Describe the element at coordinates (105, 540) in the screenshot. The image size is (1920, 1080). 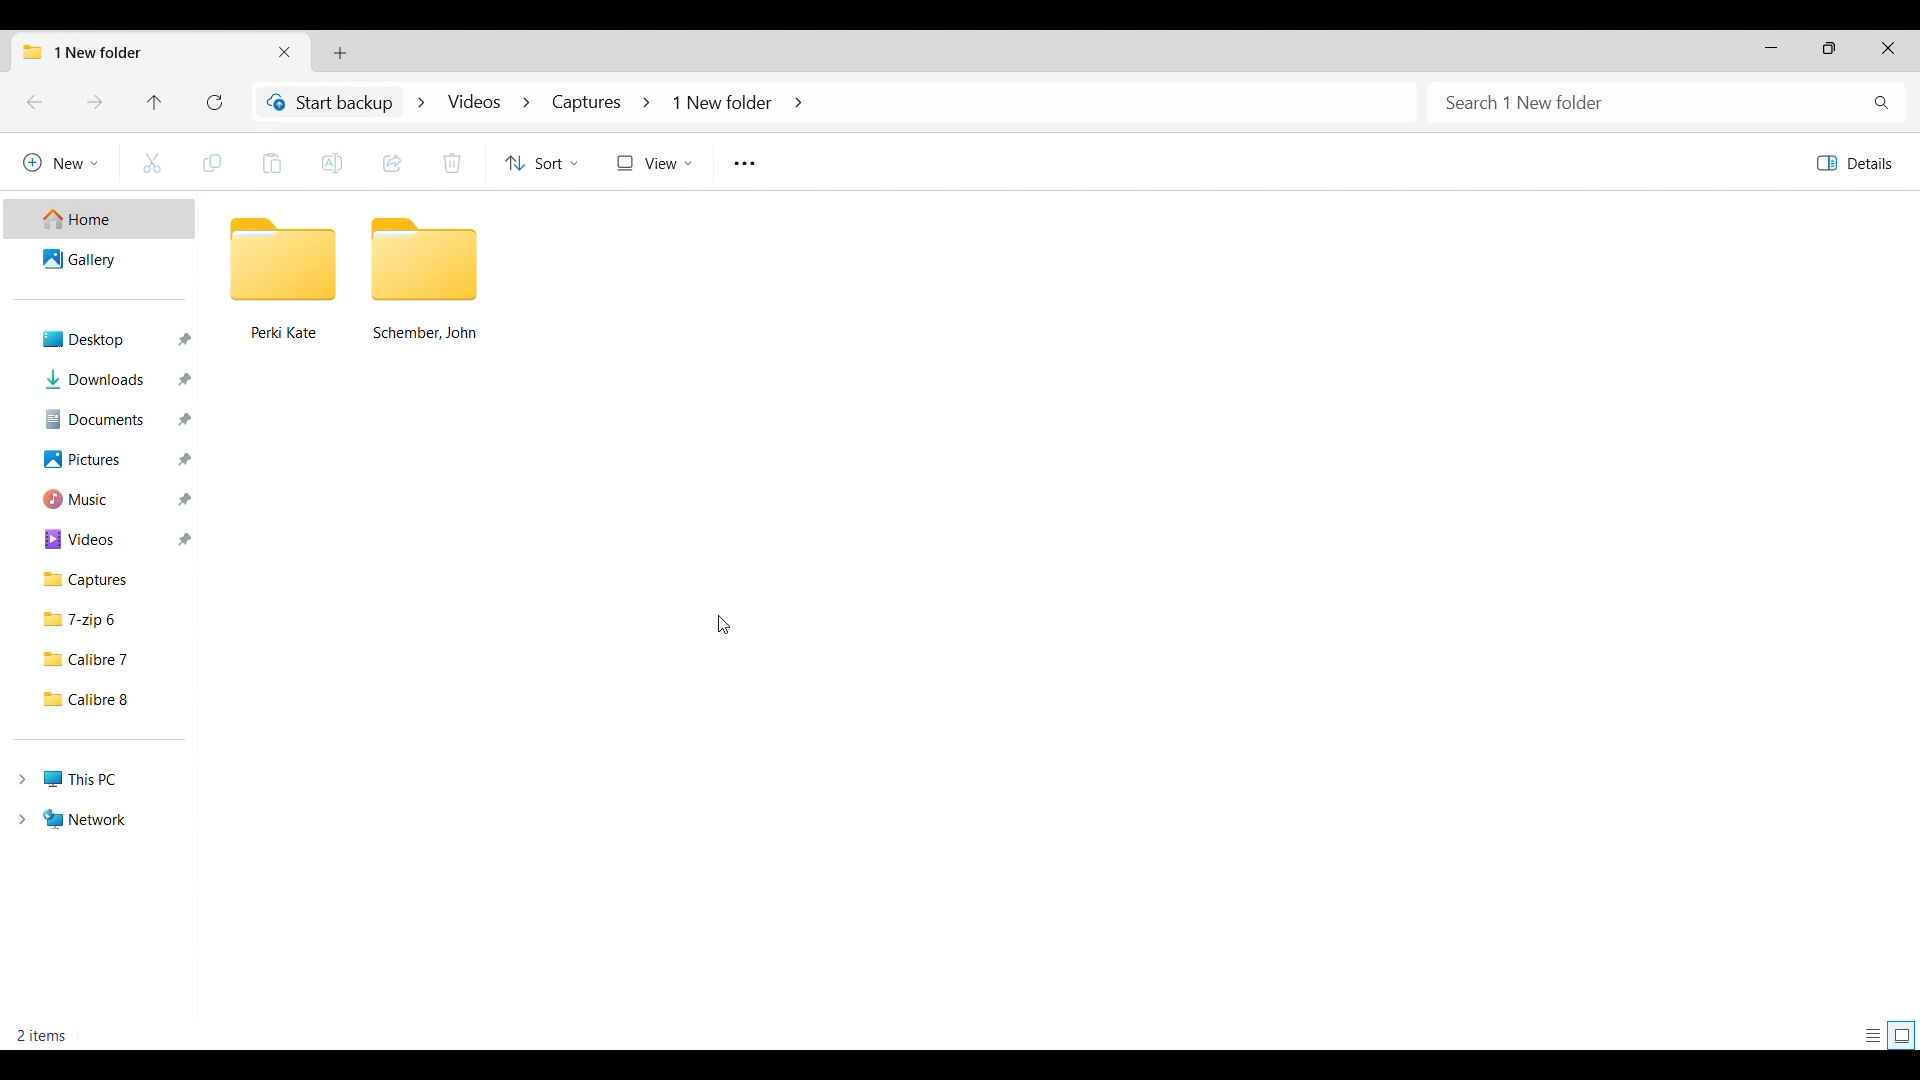
I see `Videos` at that location.